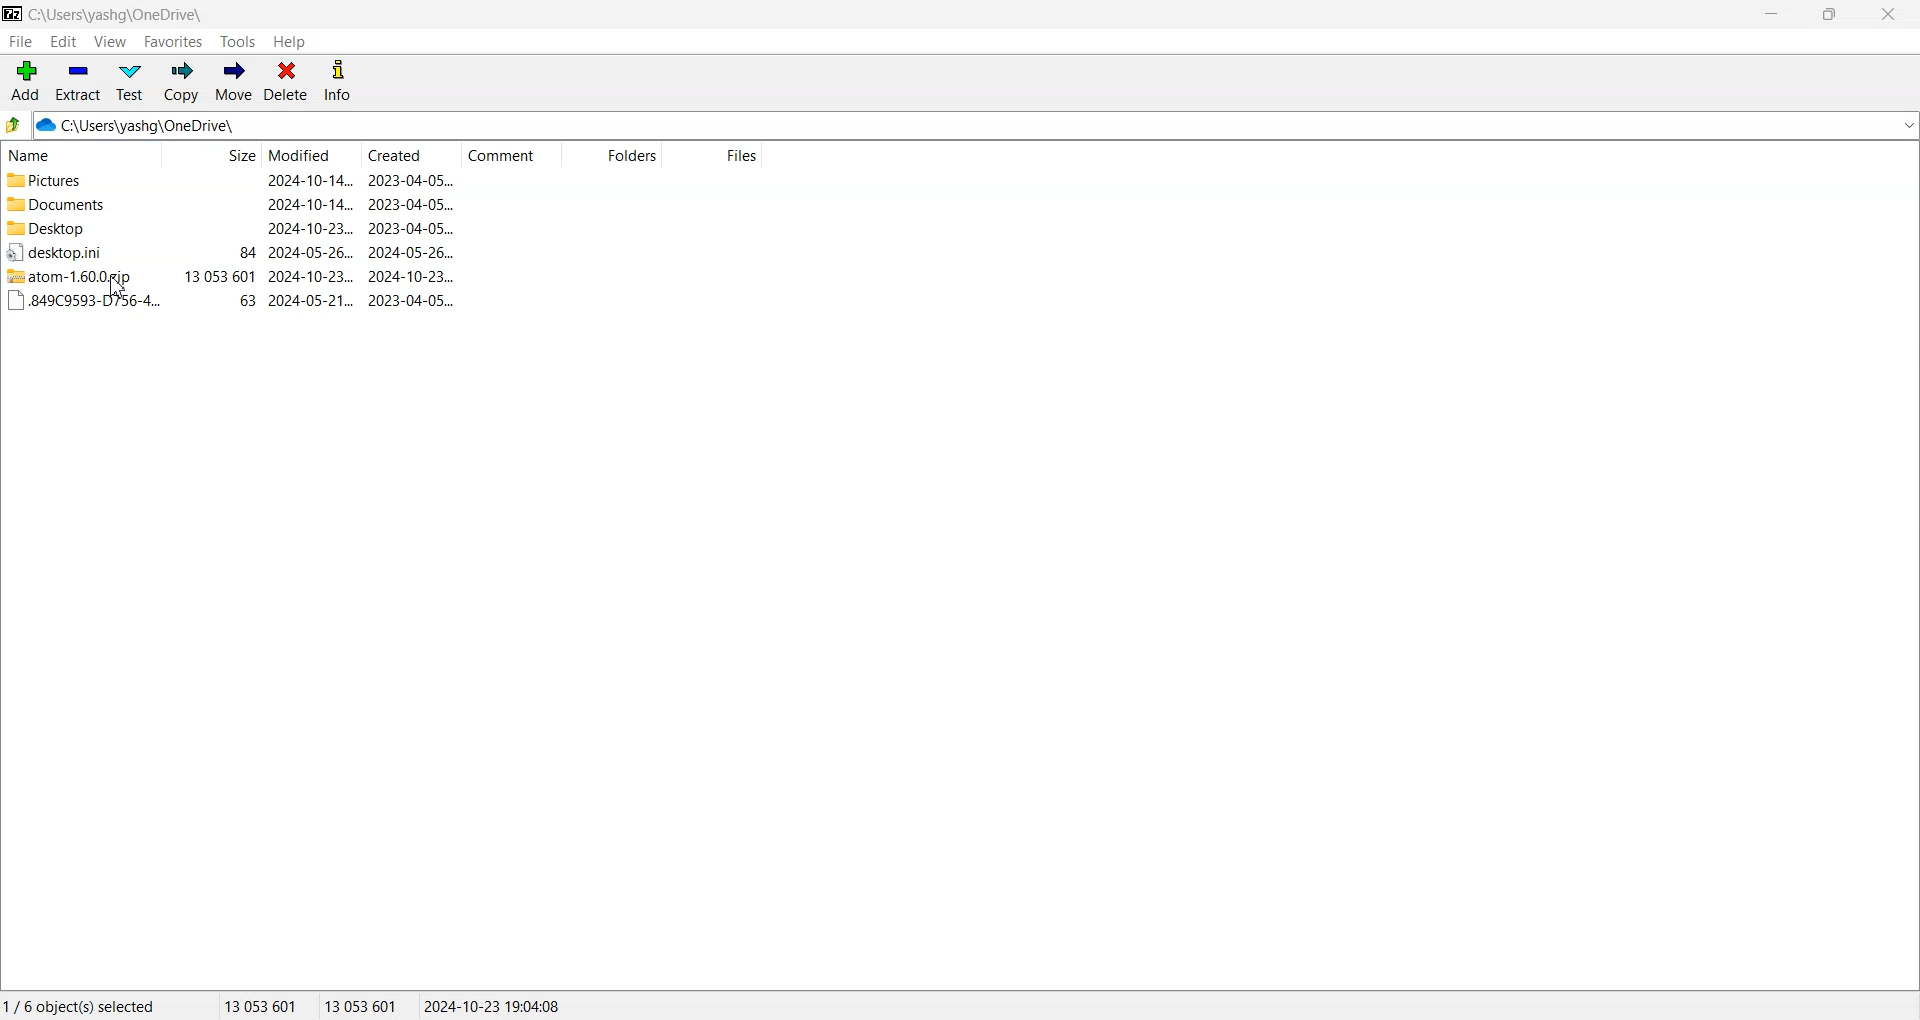  I want to click on 2024-05-26, so click(412, 252).